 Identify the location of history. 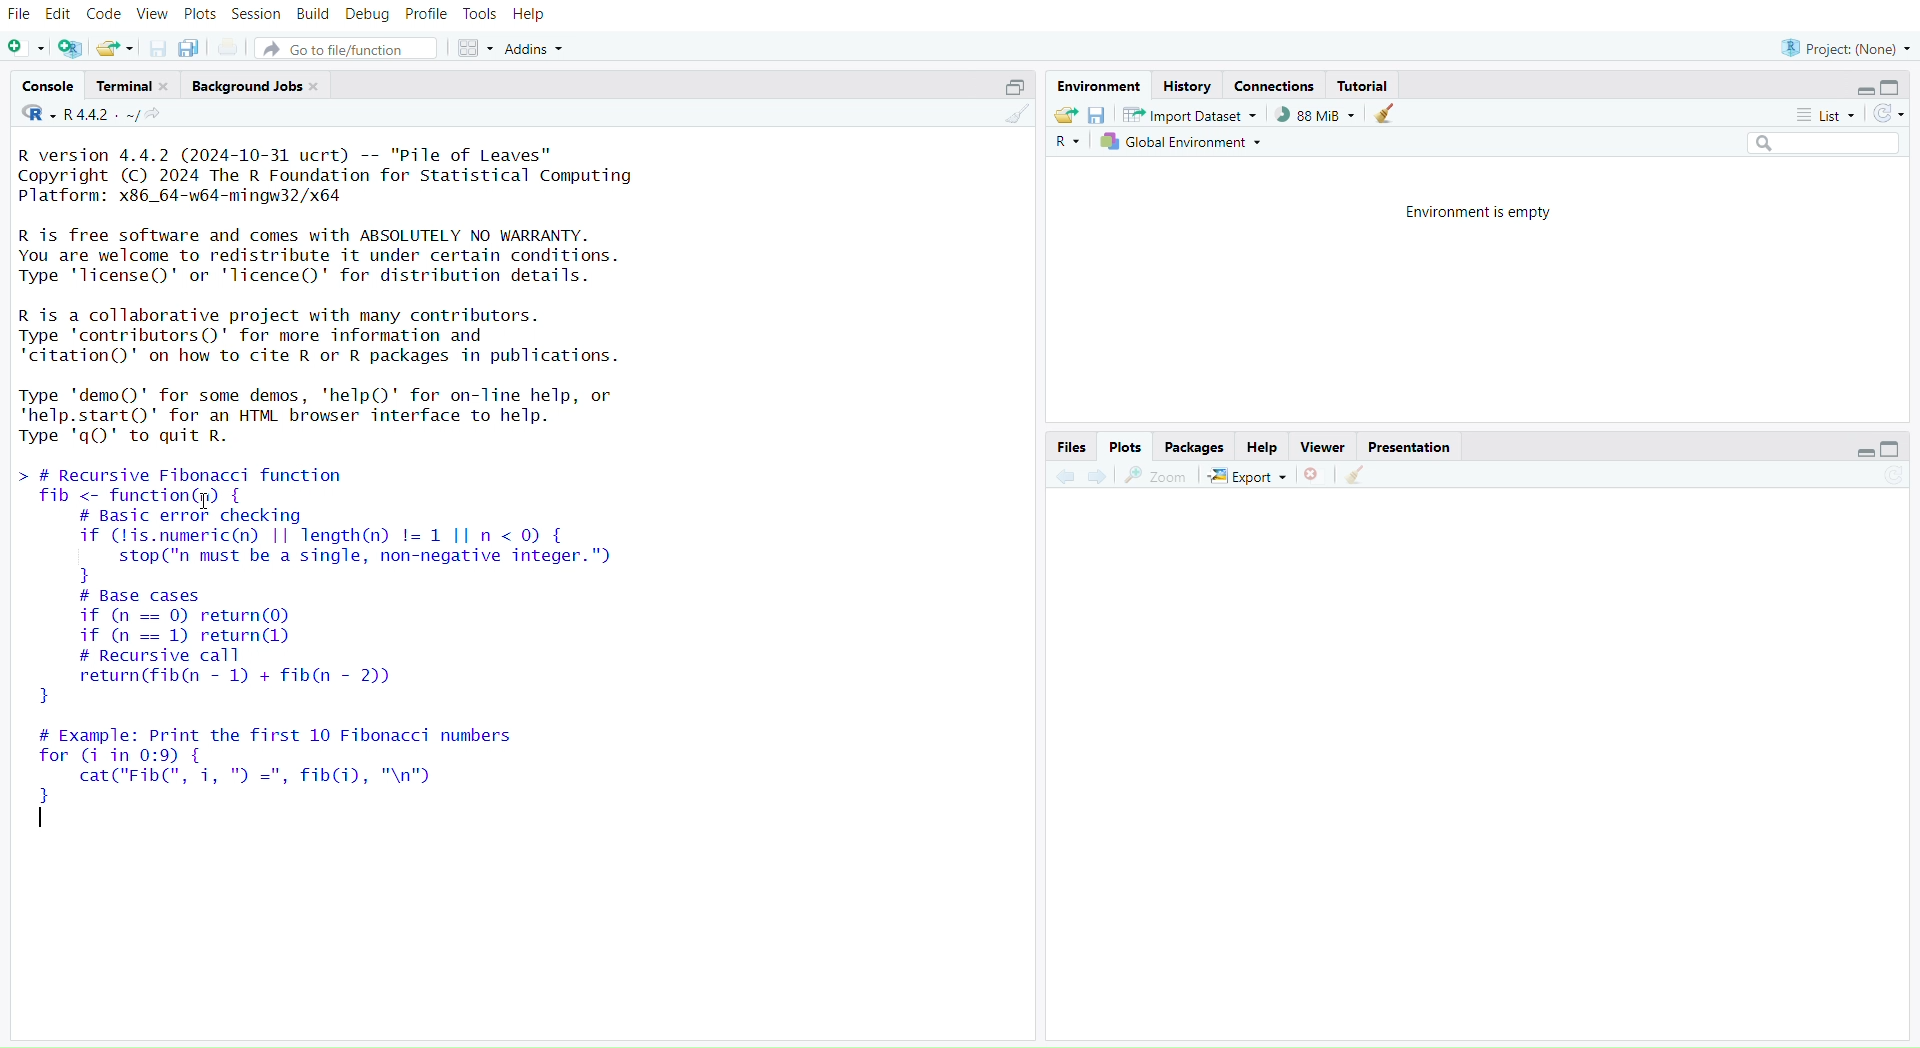
(1186, 88).